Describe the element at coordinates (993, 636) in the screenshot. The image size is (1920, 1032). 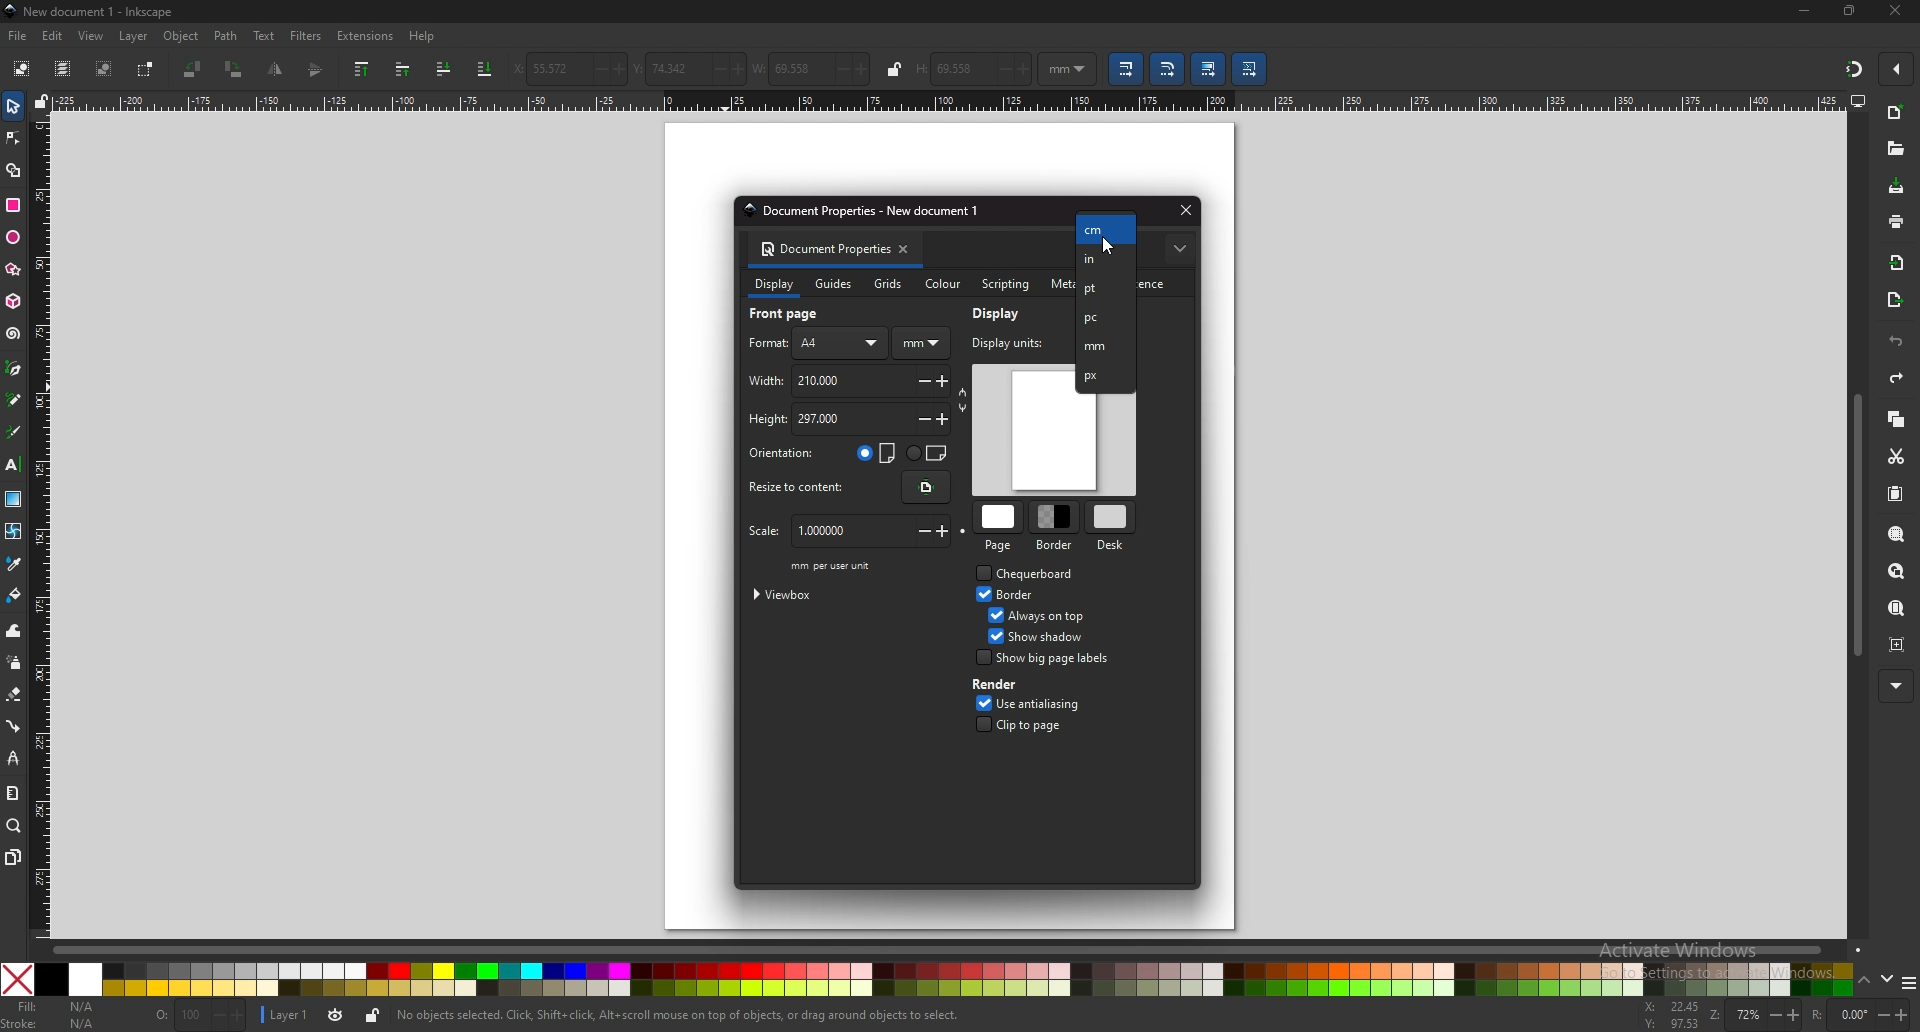
I see `Checkbox` at that location.